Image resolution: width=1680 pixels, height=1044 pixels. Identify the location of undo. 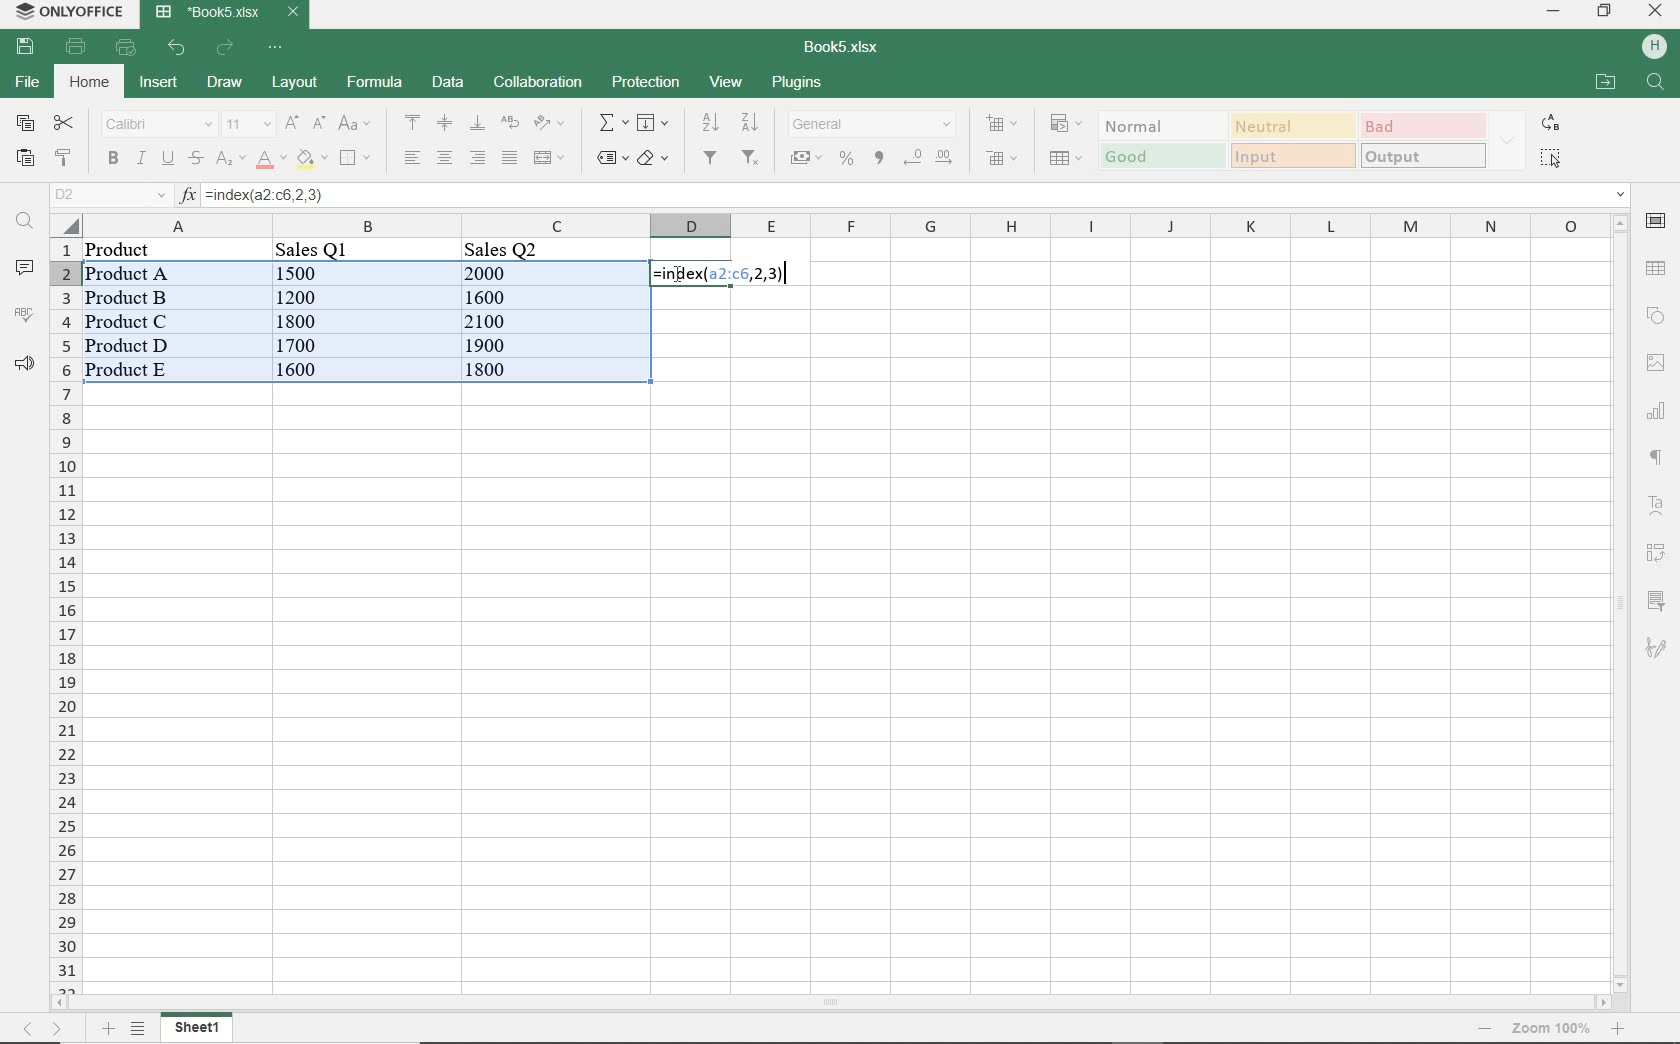
(176, 48).